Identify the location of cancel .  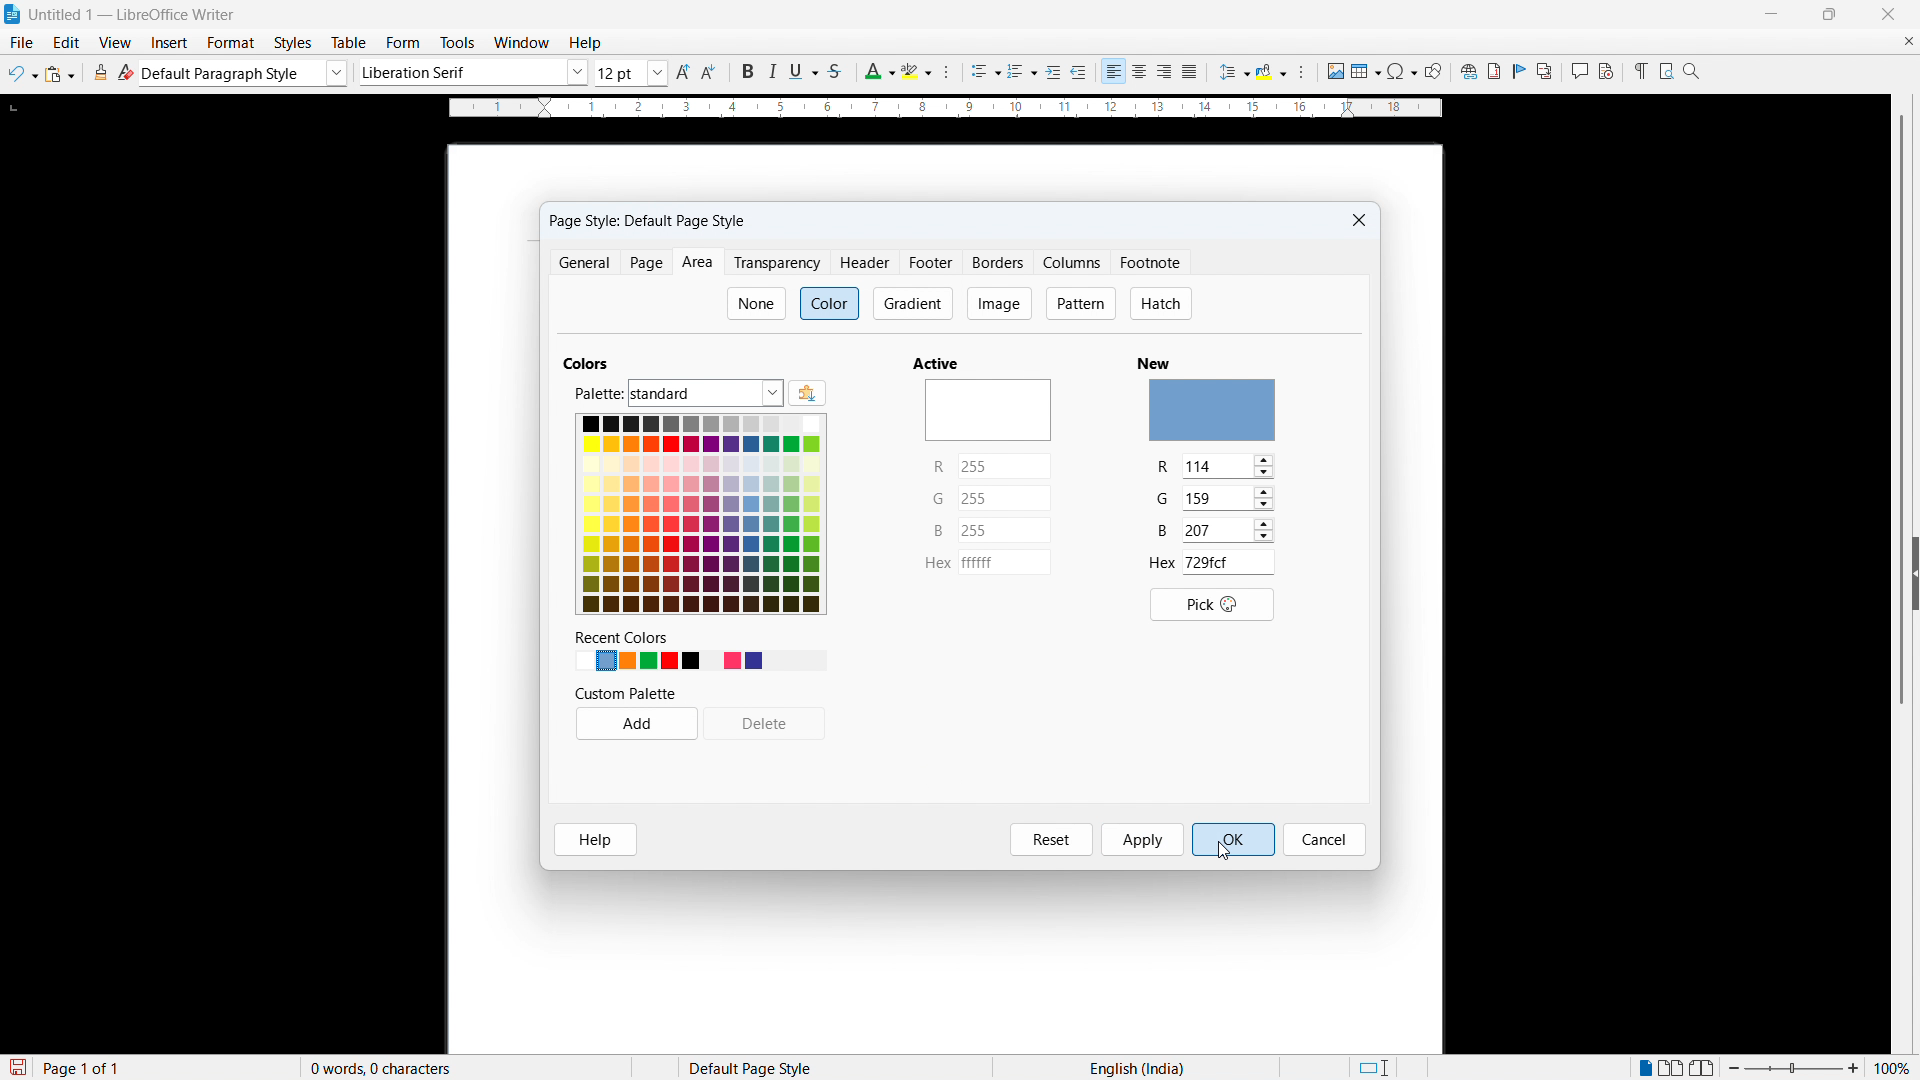
(1324, 840).